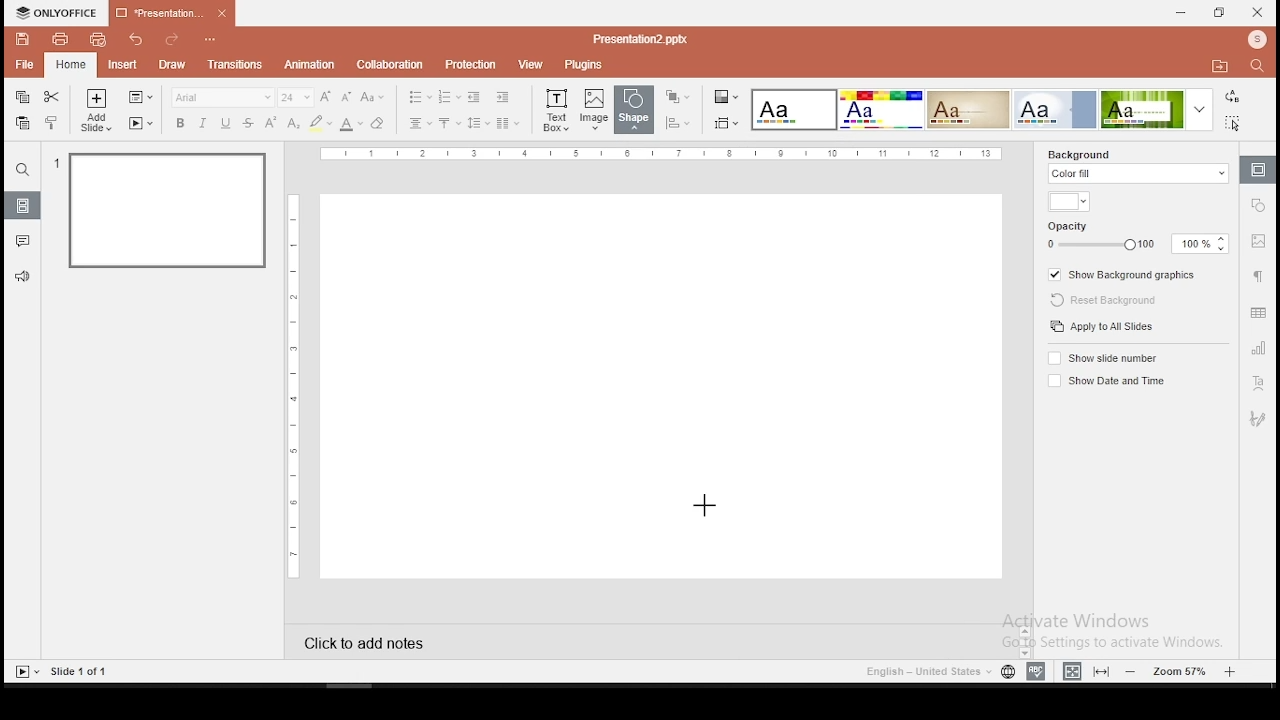 This screenshot has height=720, width=1280. What do you see at coordinates (637, 40) in the screenshot?
I see `presentation2.pptx` at bounding box center [637, 40].